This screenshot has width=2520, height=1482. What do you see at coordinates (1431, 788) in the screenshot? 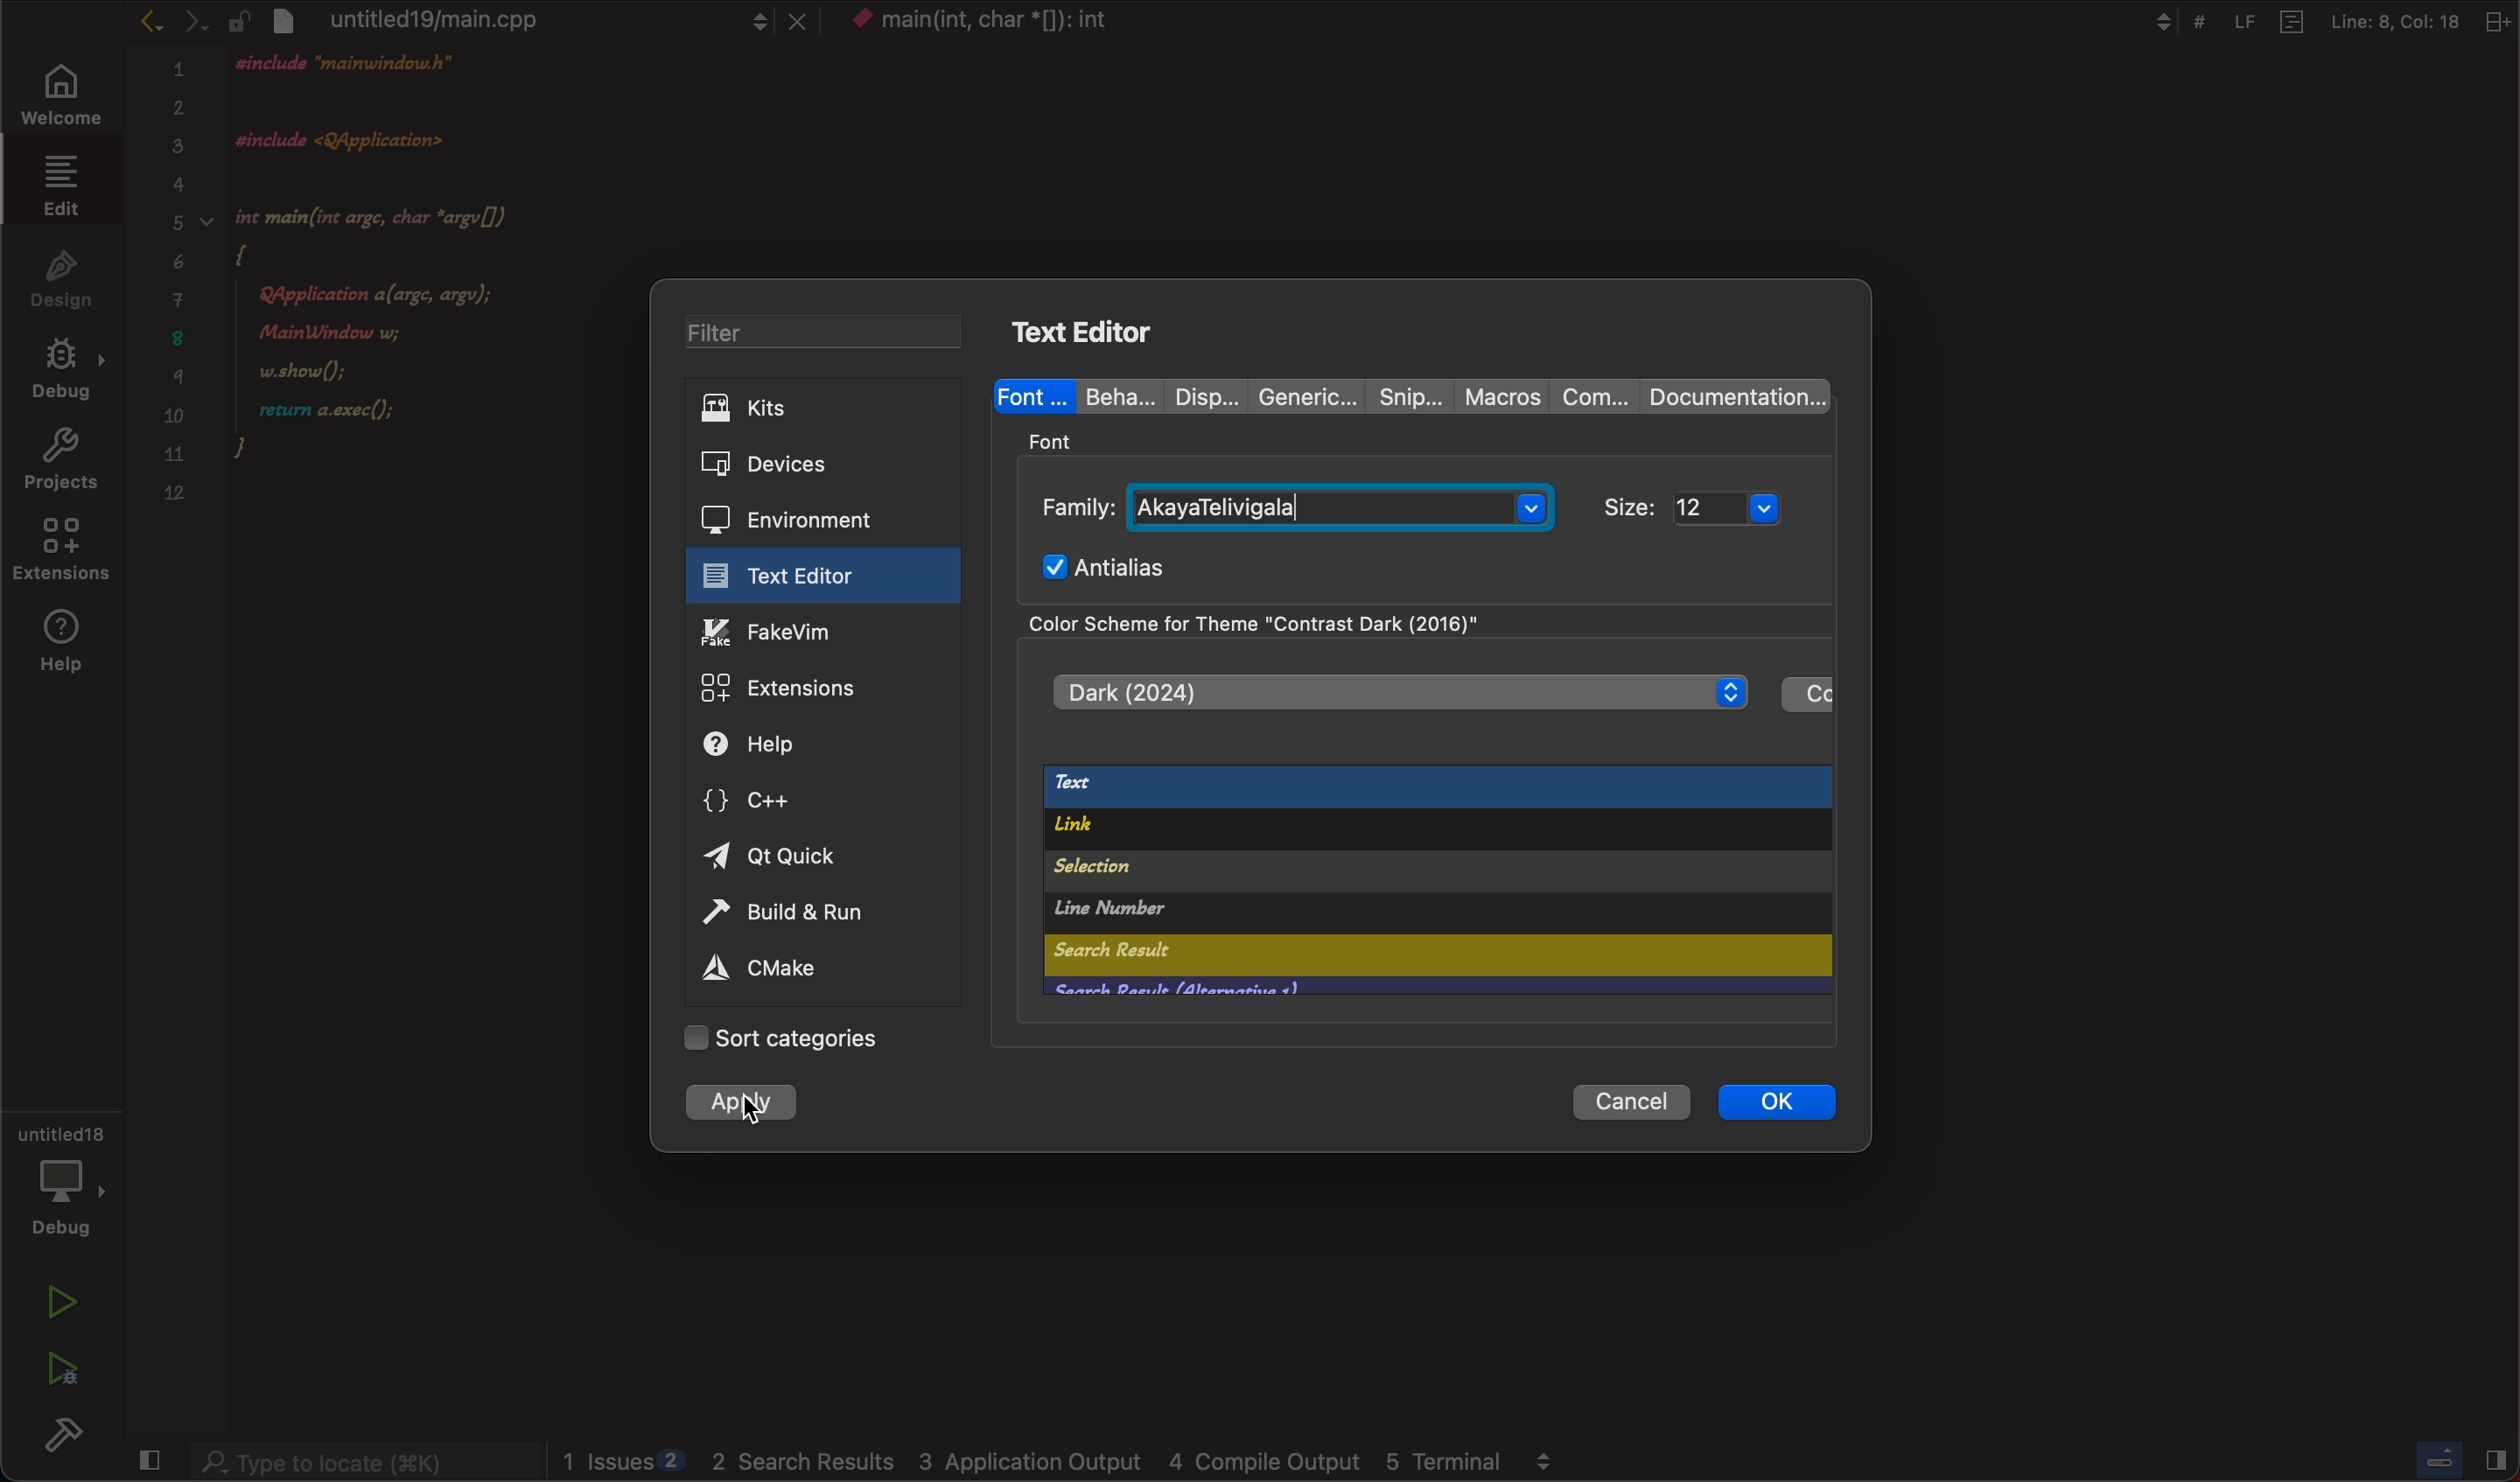
I see `text` at bounding box center [1431, 788].